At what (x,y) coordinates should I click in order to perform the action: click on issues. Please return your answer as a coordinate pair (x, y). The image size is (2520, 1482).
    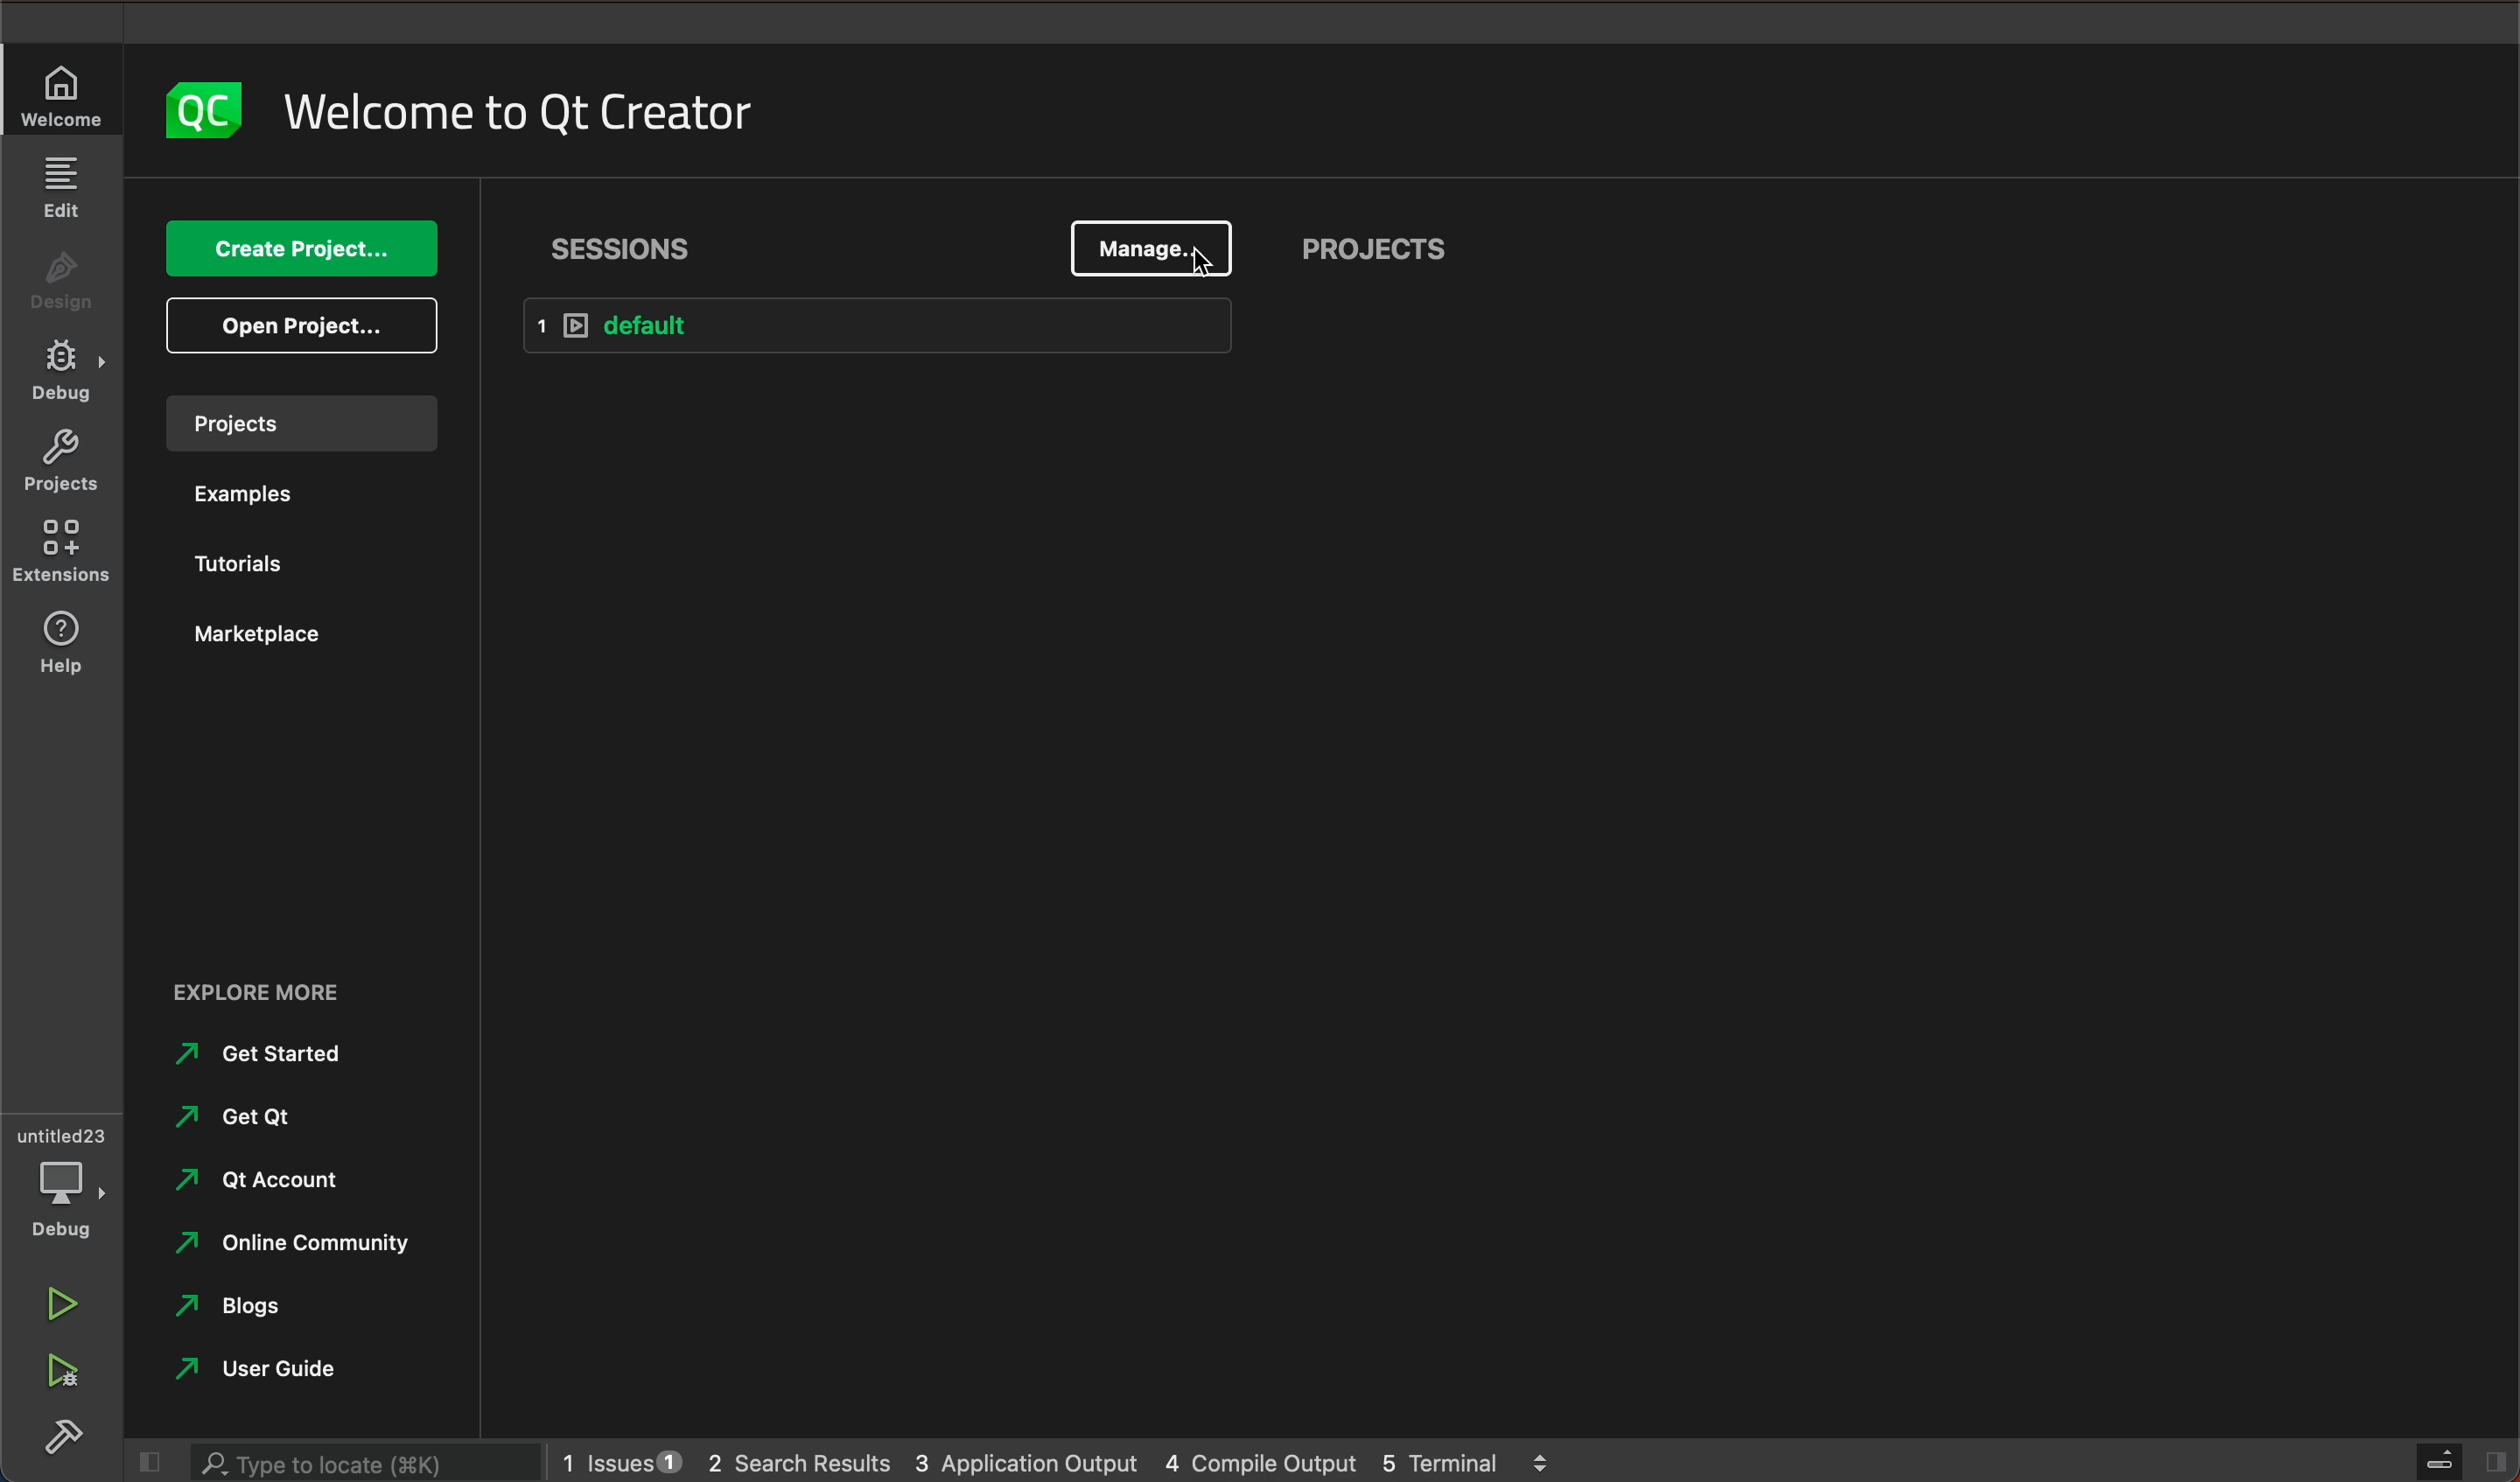
    Looking at the image, I should click on (617, 1457).